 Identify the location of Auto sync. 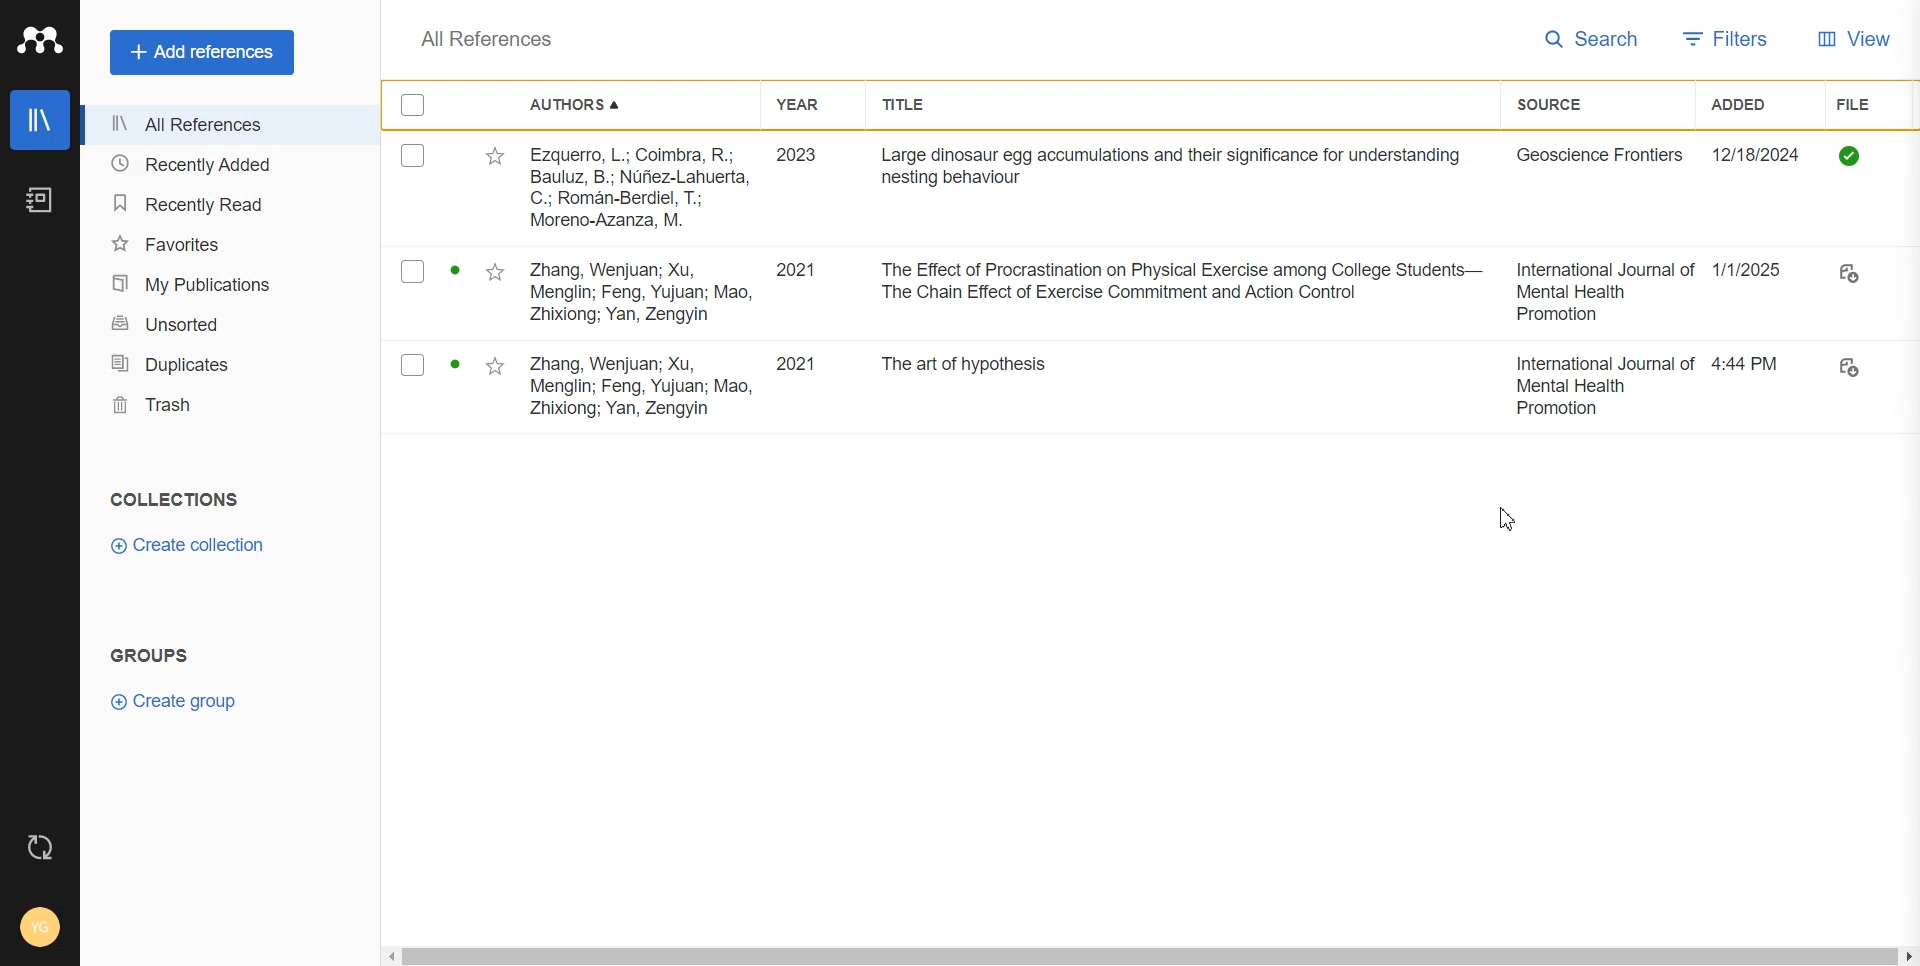
(38, 846).